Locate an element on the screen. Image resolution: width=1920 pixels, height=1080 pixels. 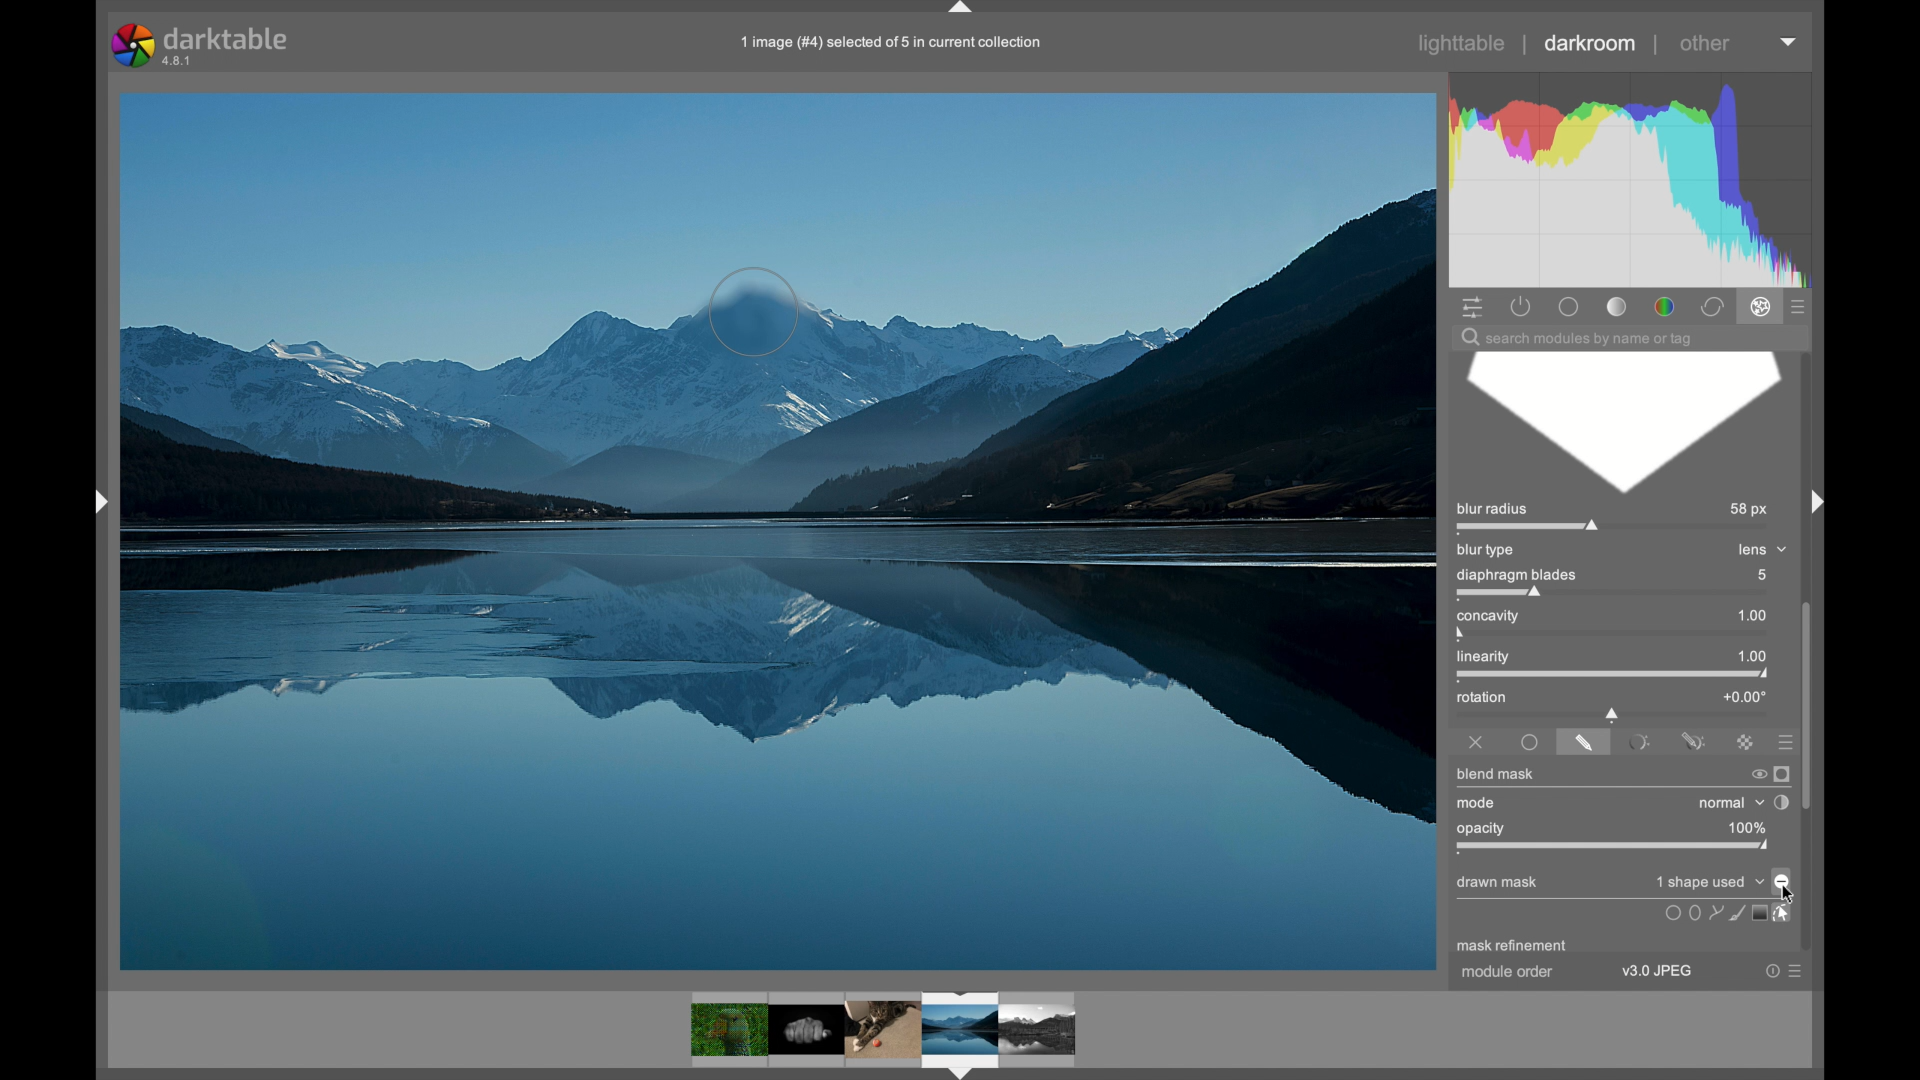
opacity is located at coordinates (1612, 848).